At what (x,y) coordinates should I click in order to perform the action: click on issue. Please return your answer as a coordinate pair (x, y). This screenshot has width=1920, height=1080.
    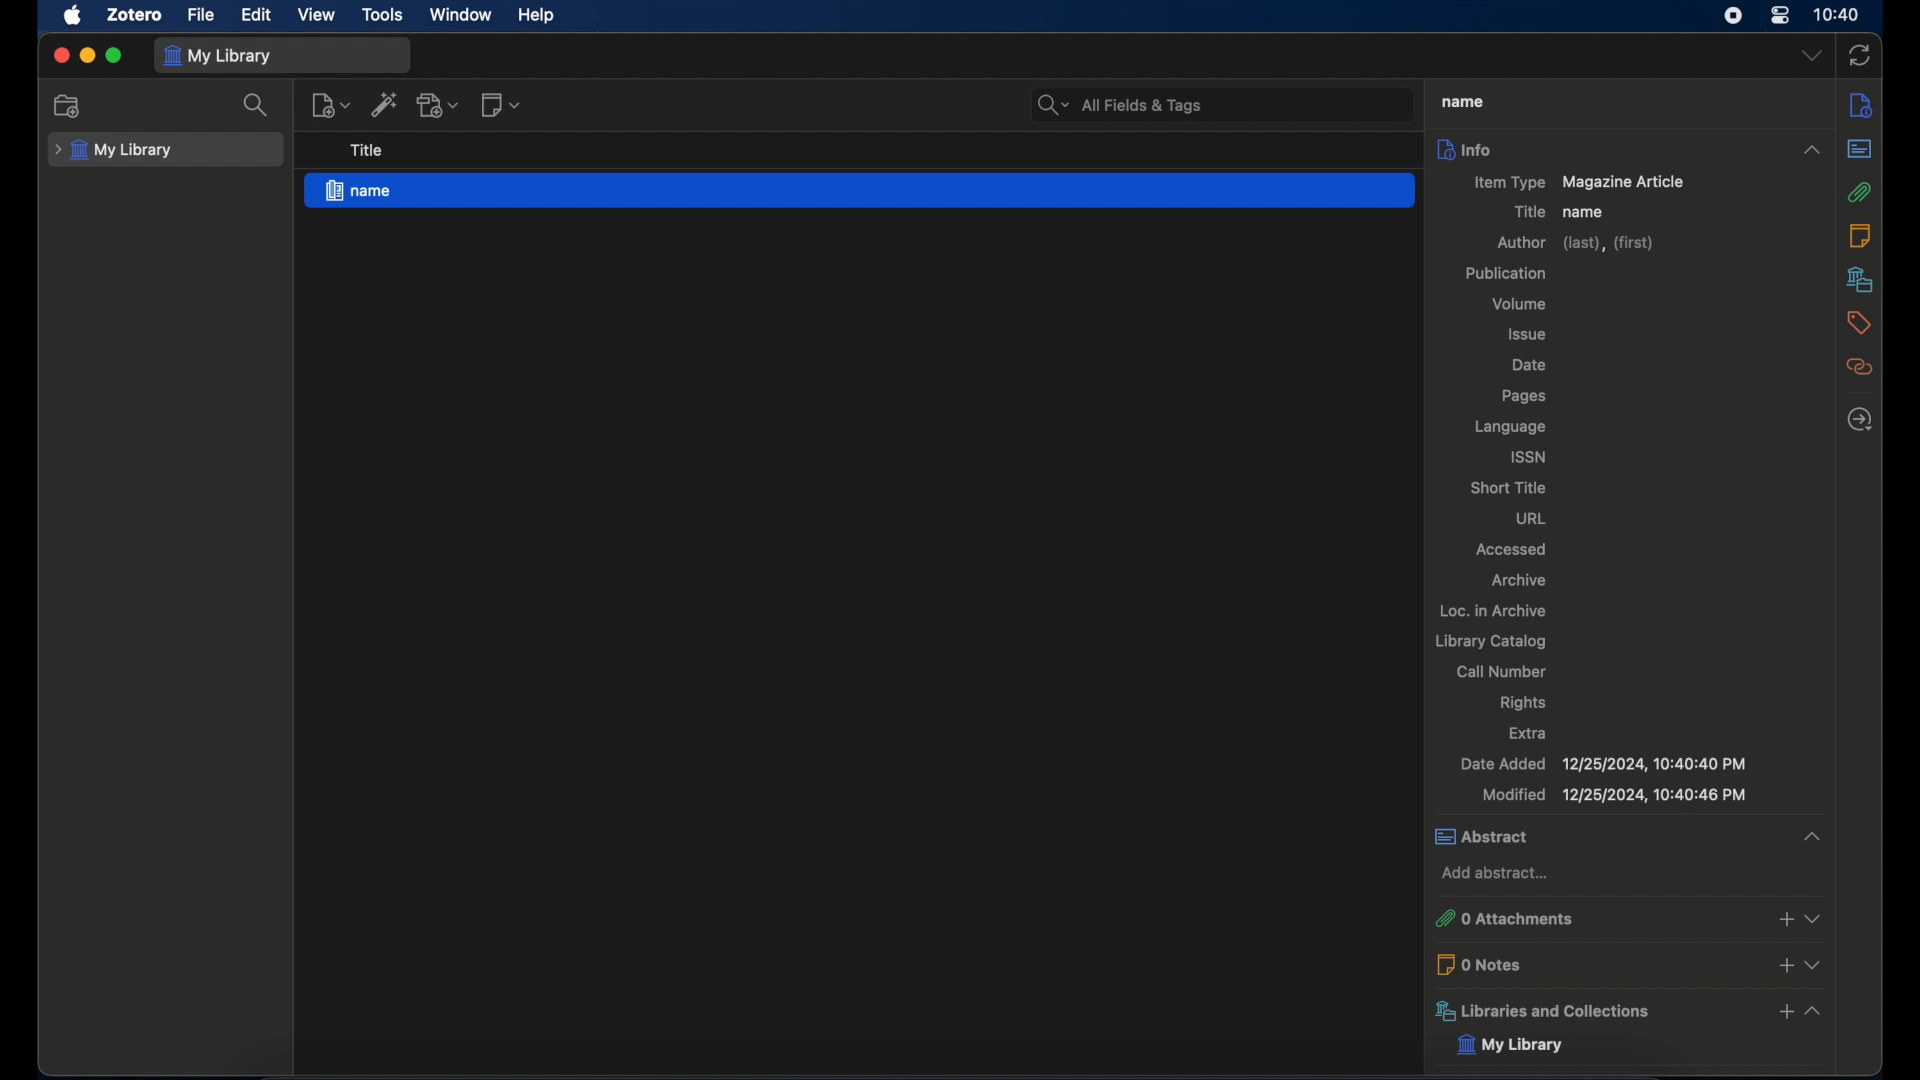
    Looking at the image, I should click on (1528, 335).